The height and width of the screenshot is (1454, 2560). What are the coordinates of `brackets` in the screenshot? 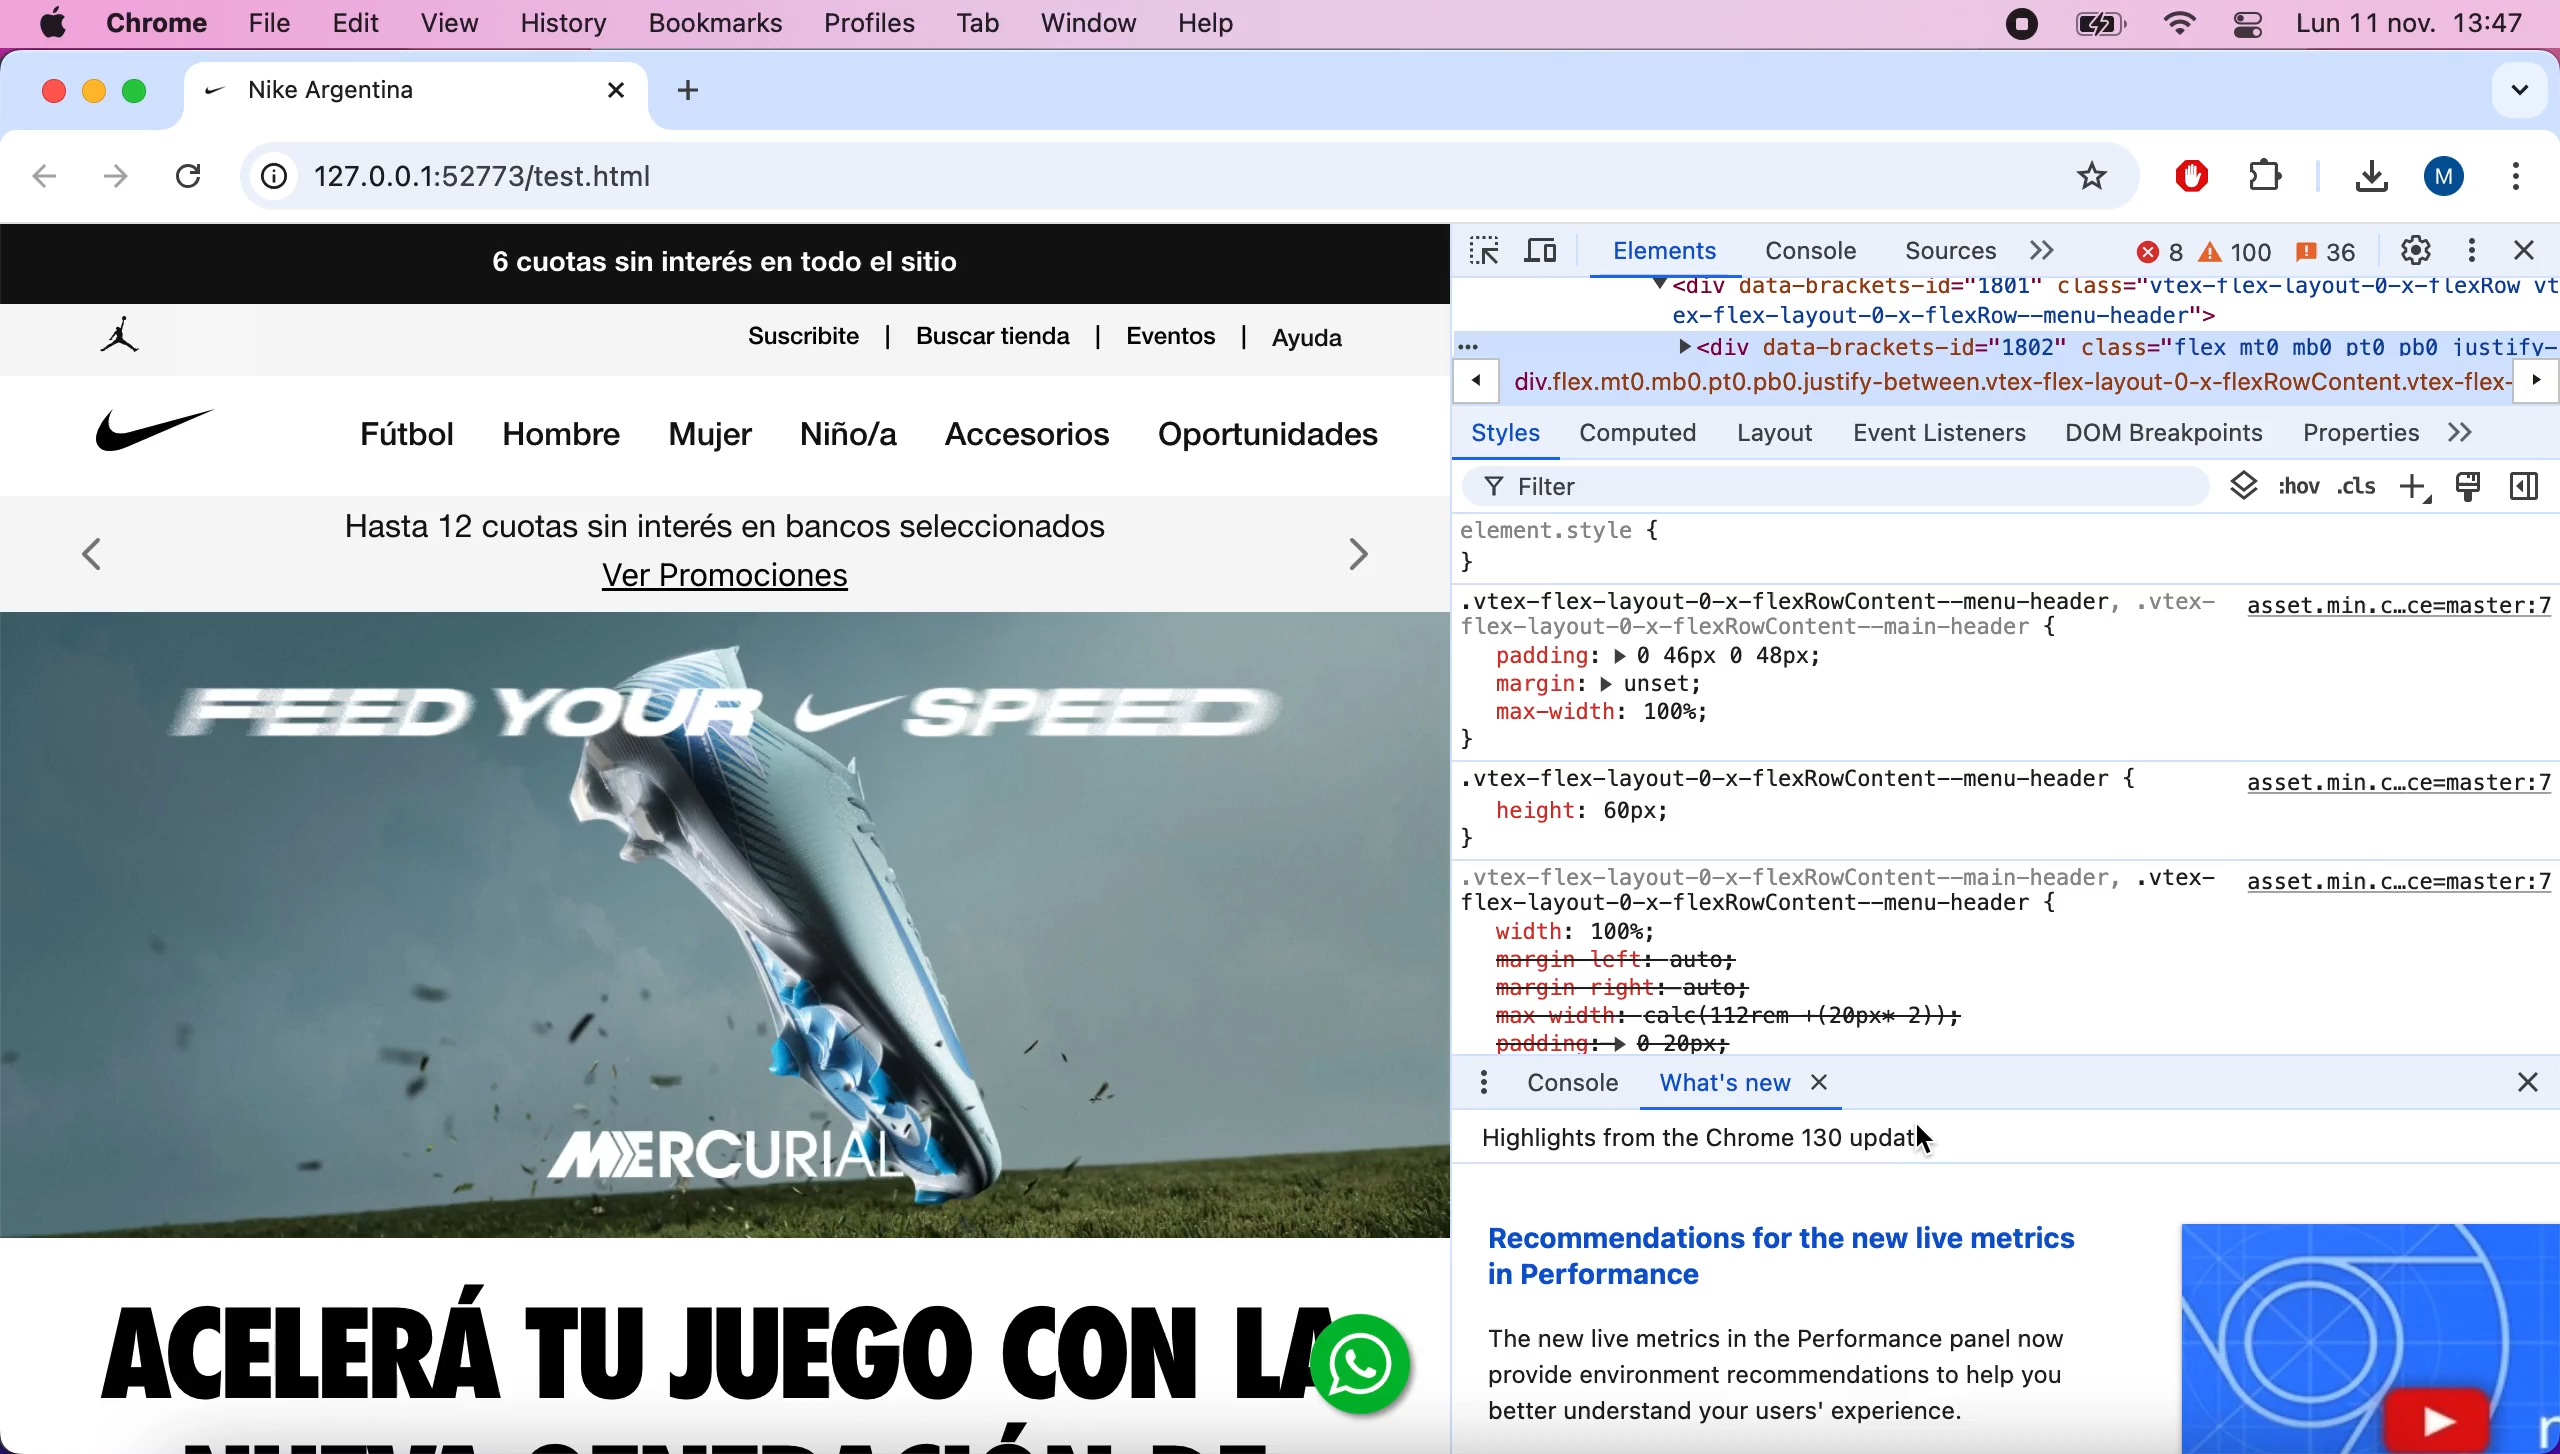 It's located at (163, 26).